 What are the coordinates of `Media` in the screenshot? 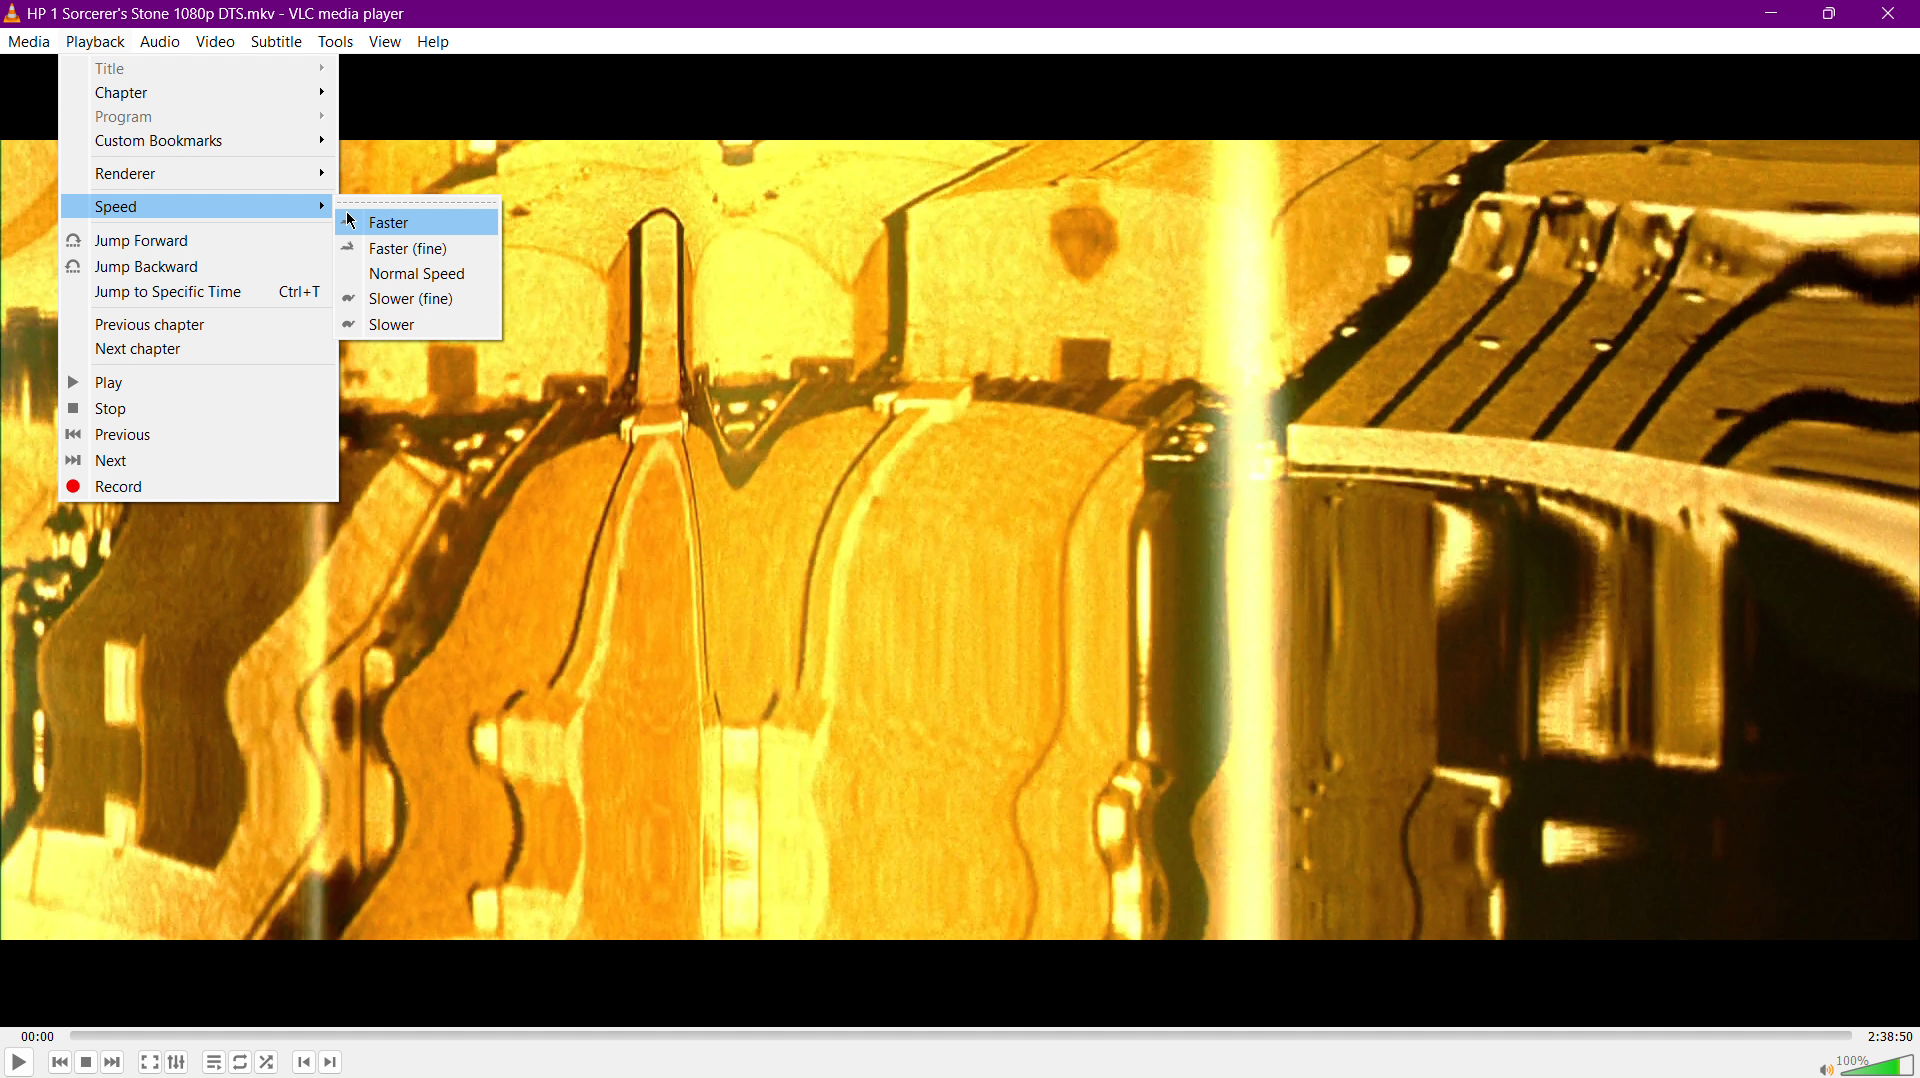 It's located at (29, 38).